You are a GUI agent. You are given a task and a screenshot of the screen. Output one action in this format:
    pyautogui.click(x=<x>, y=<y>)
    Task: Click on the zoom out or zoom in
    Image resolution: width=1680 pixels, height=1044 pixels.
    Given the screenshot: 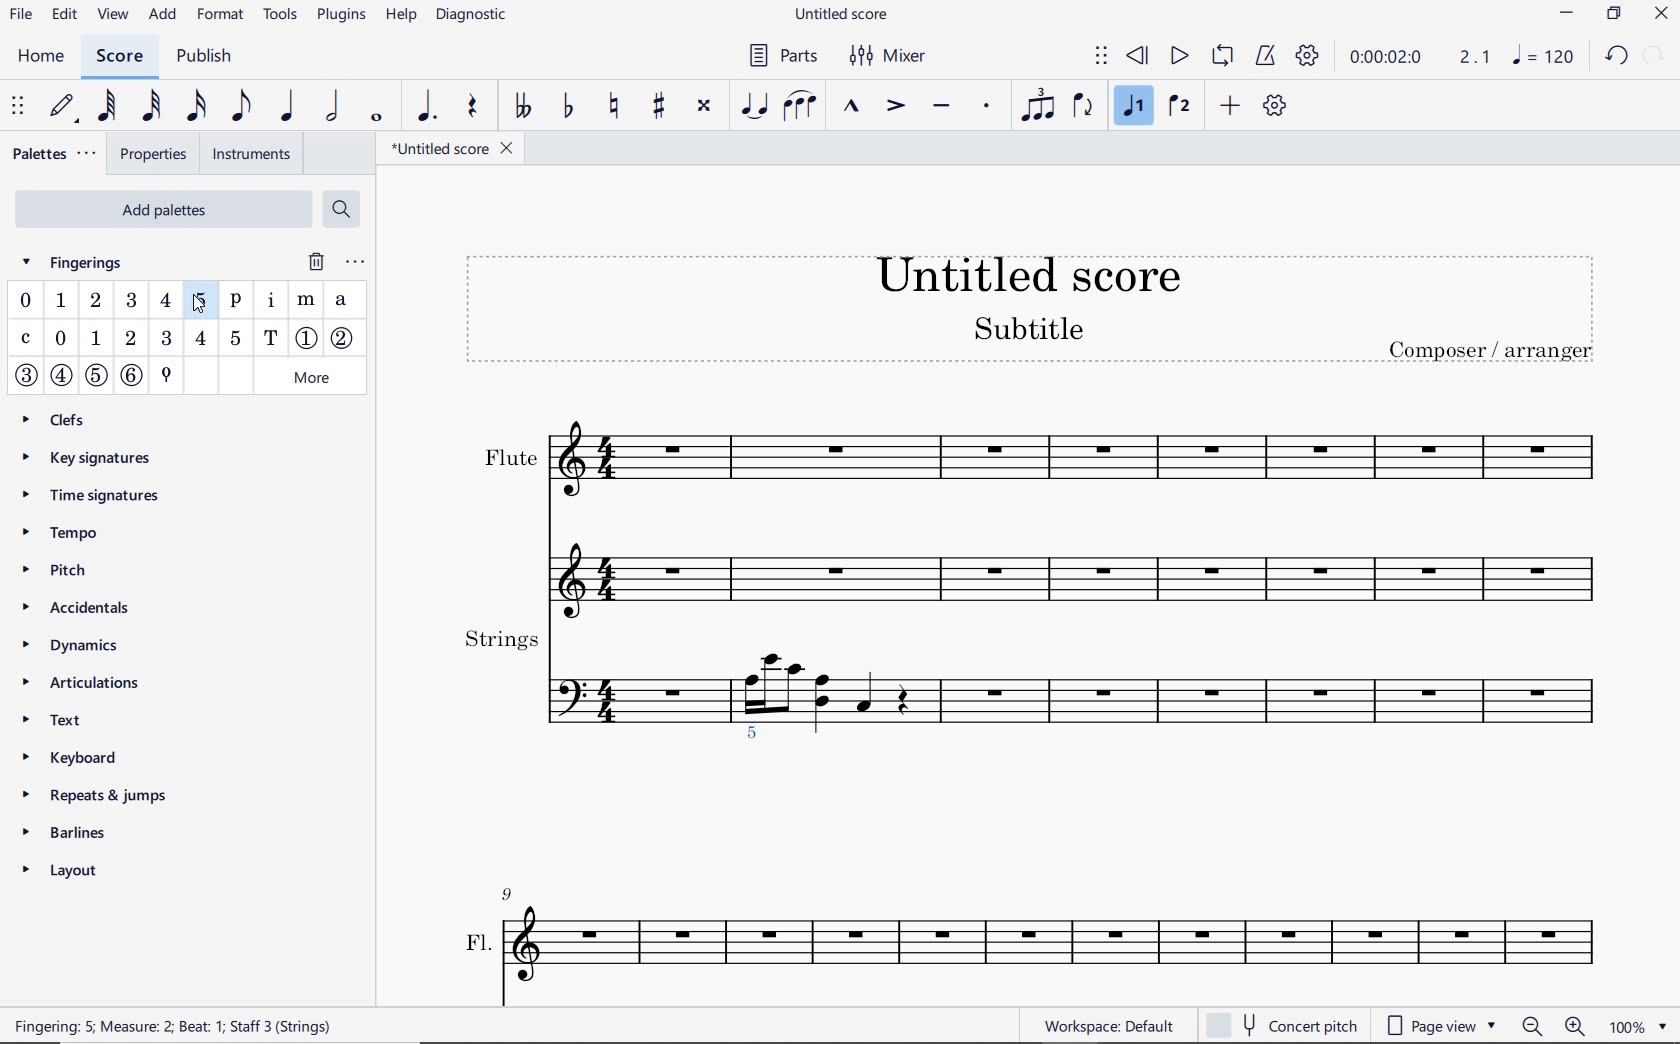 What is the action you would take?
    pyautogui.click(x=1554, y=1025)
    